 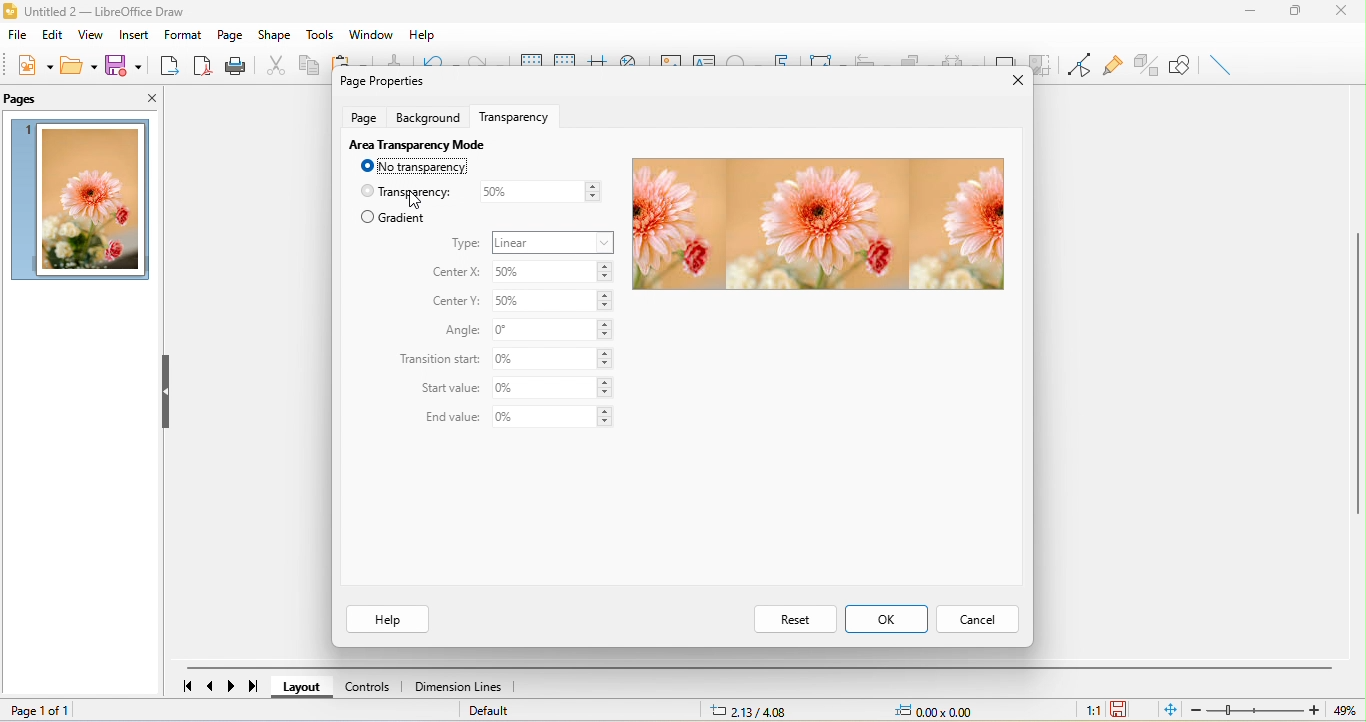 What do you see at coordinates (1011, 82) in the screenshot?
I see `close` at bounding box center [1011, 82].